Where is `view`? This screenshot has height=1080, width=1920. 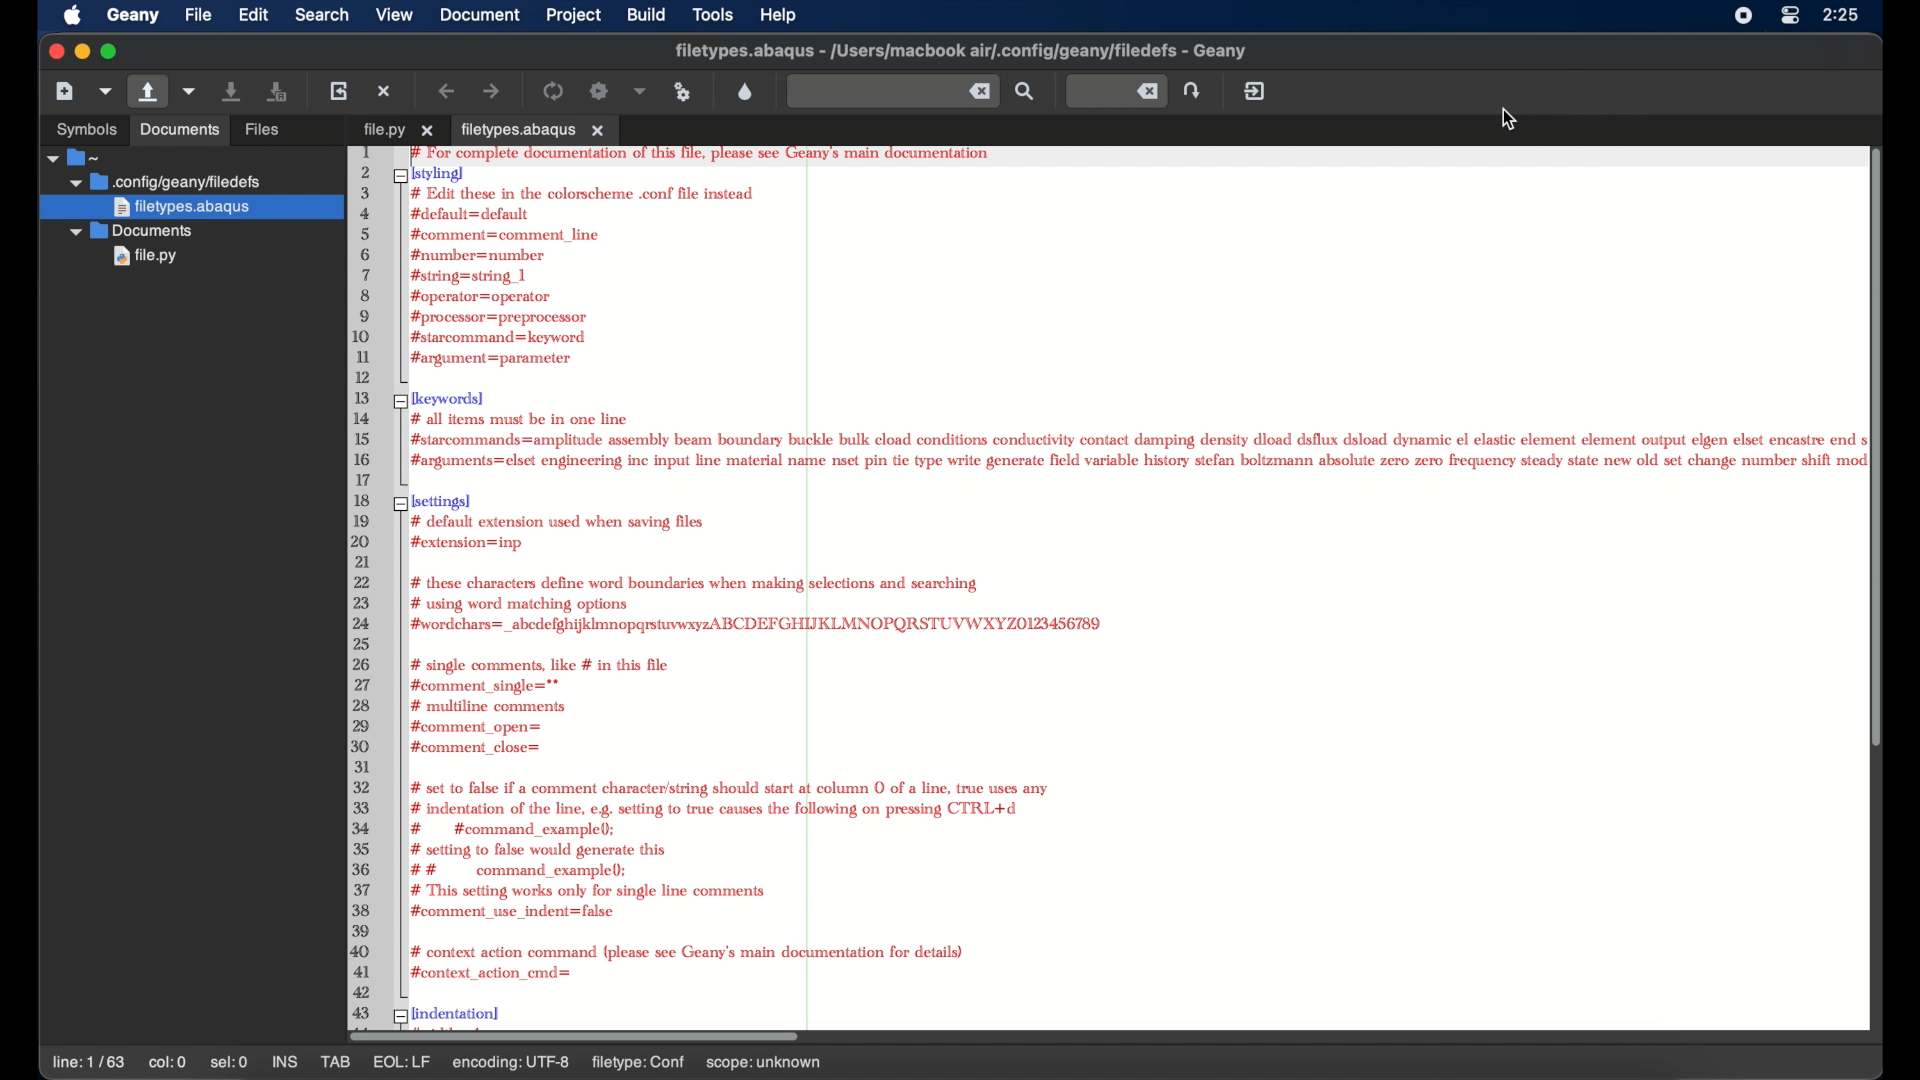
view is located at coordinates (395, 15).